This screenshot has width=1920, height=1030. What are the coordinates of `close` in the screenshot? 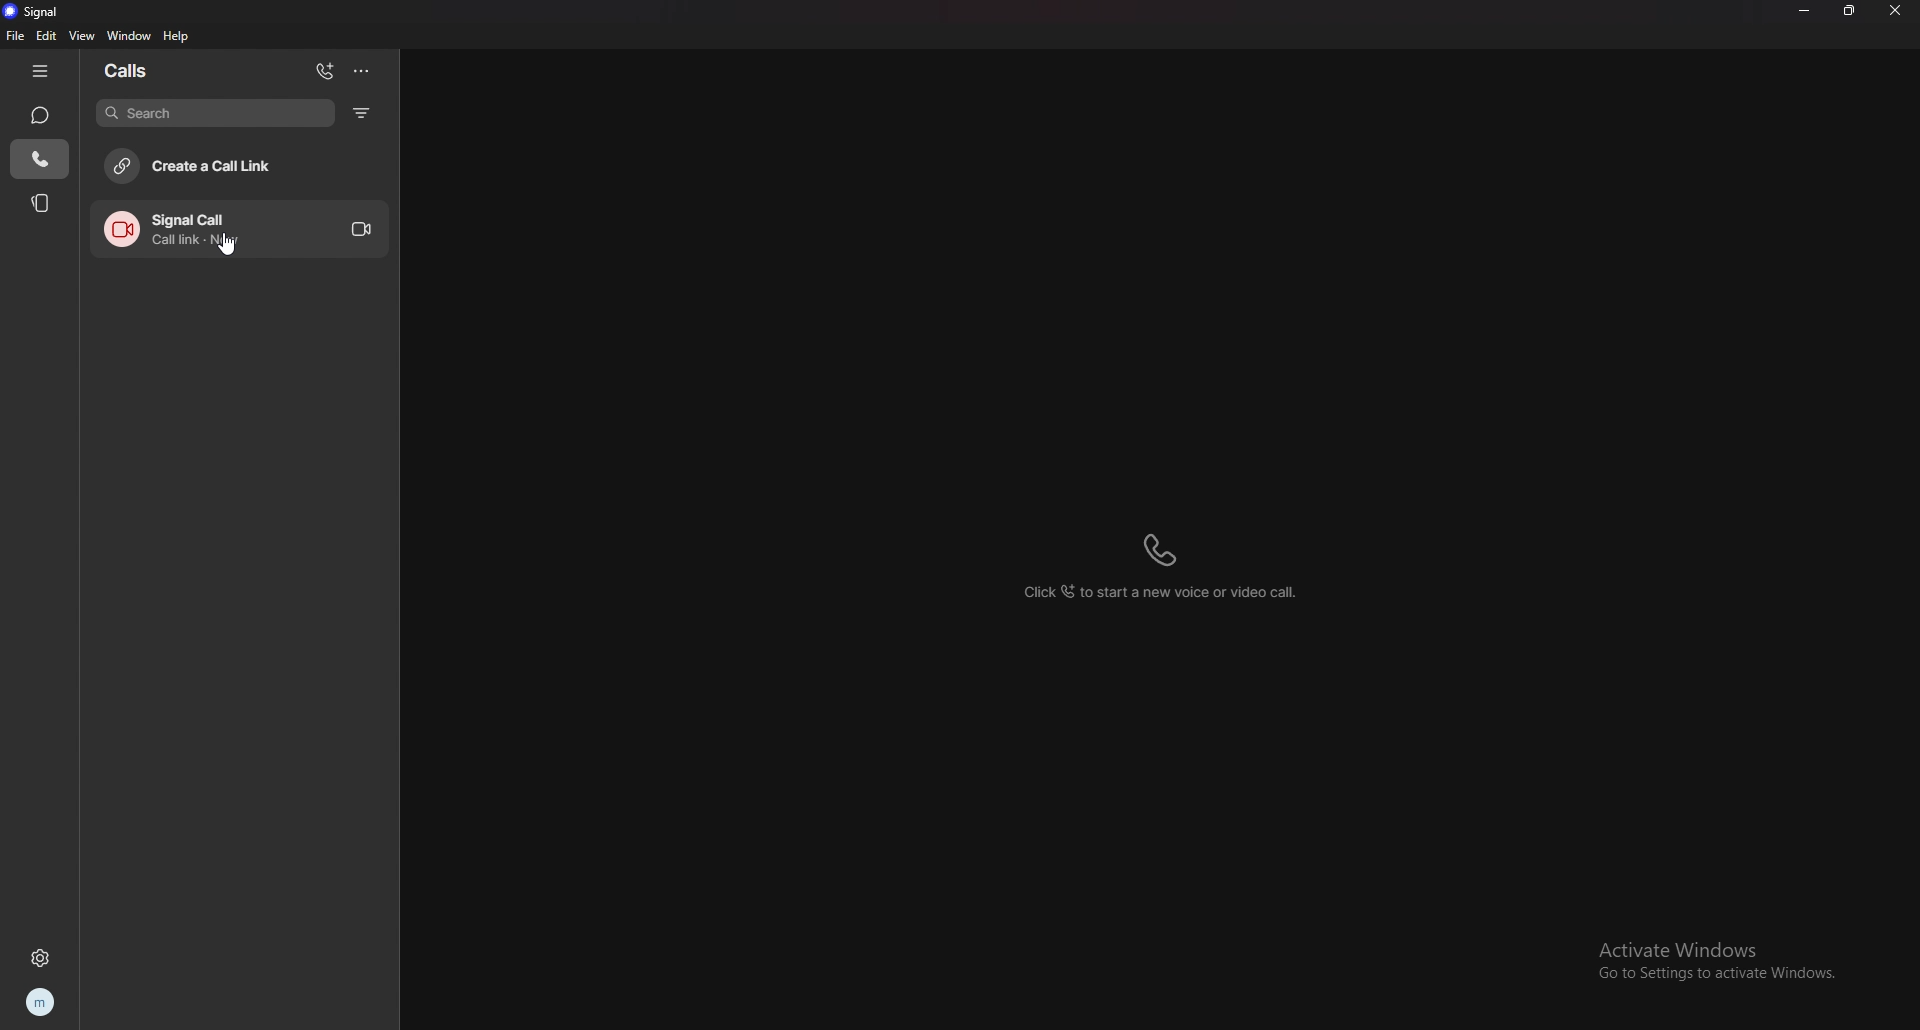 It's located at (1898, 11).